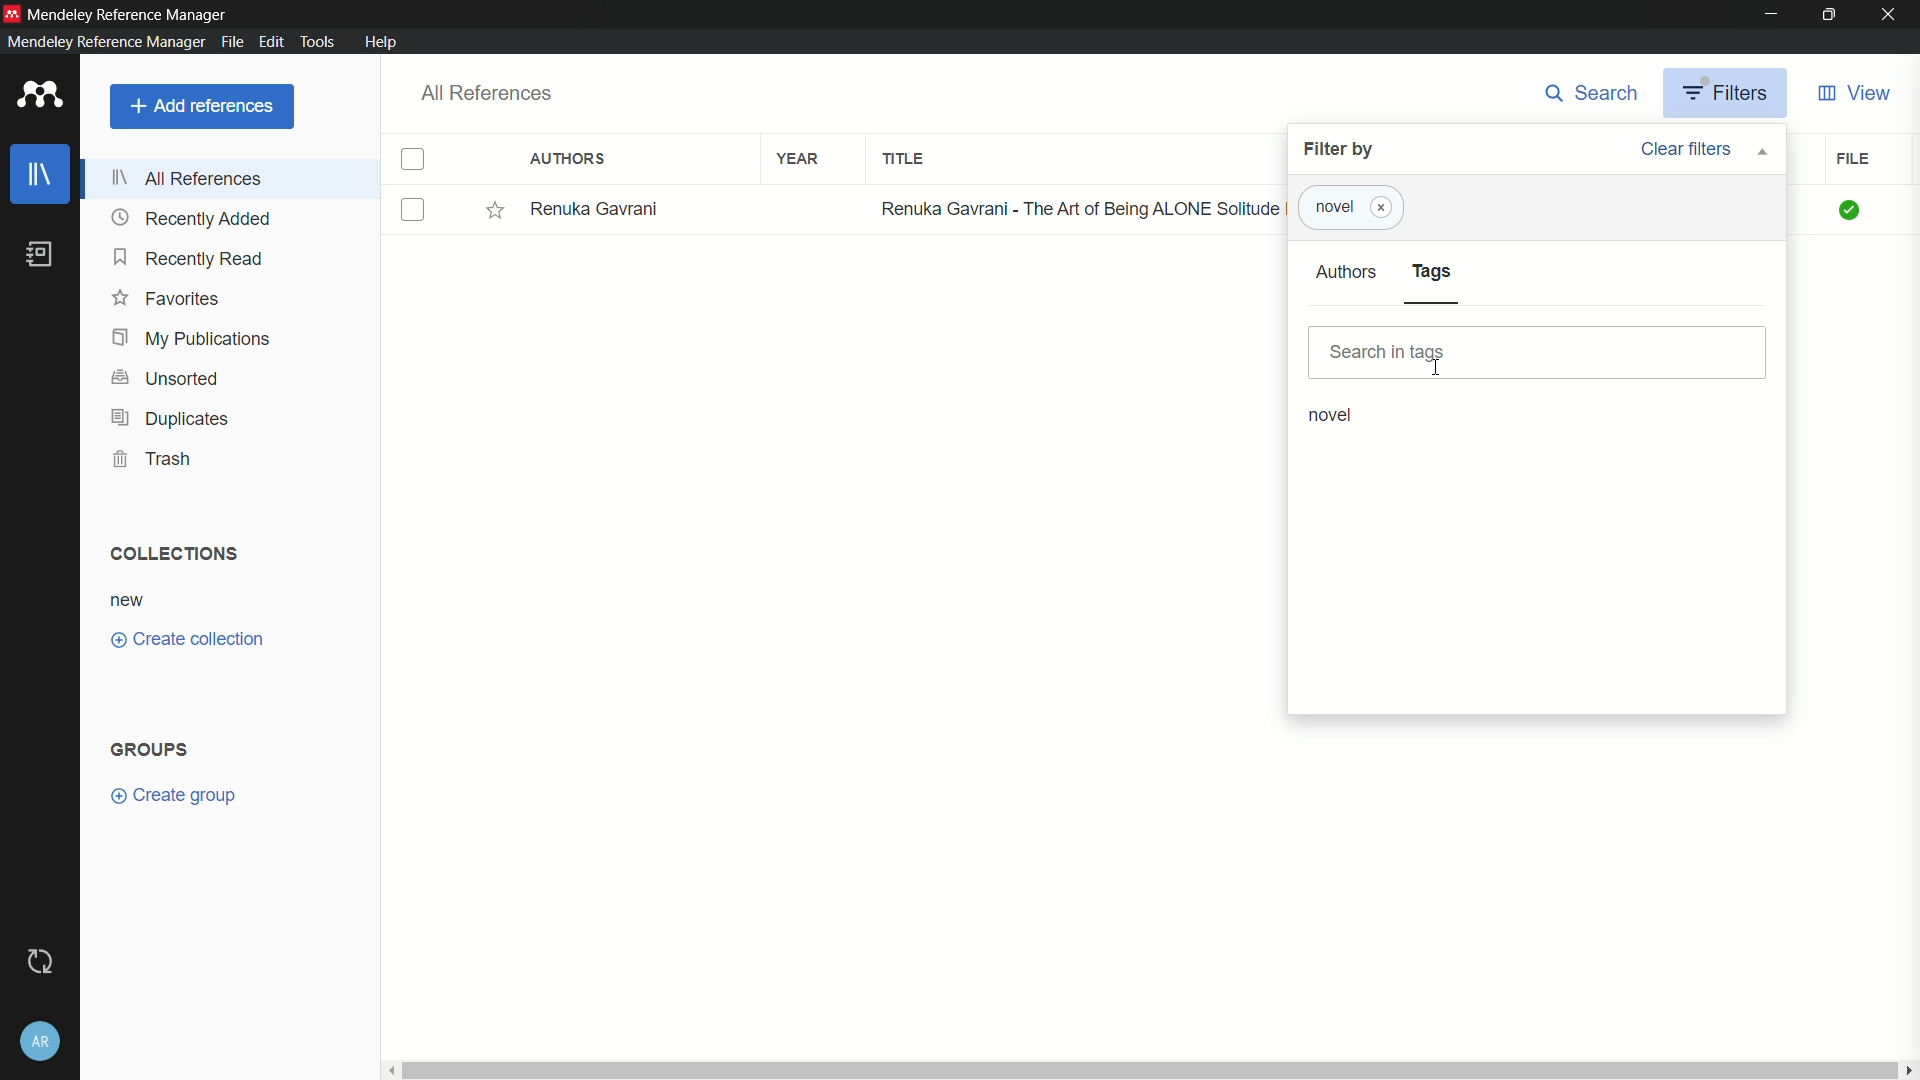 This screenshot has width=1920, height=1080. Describe the element at coordinates (104, 42) in the screenshot. I see `mendeley reference manager` at that location.